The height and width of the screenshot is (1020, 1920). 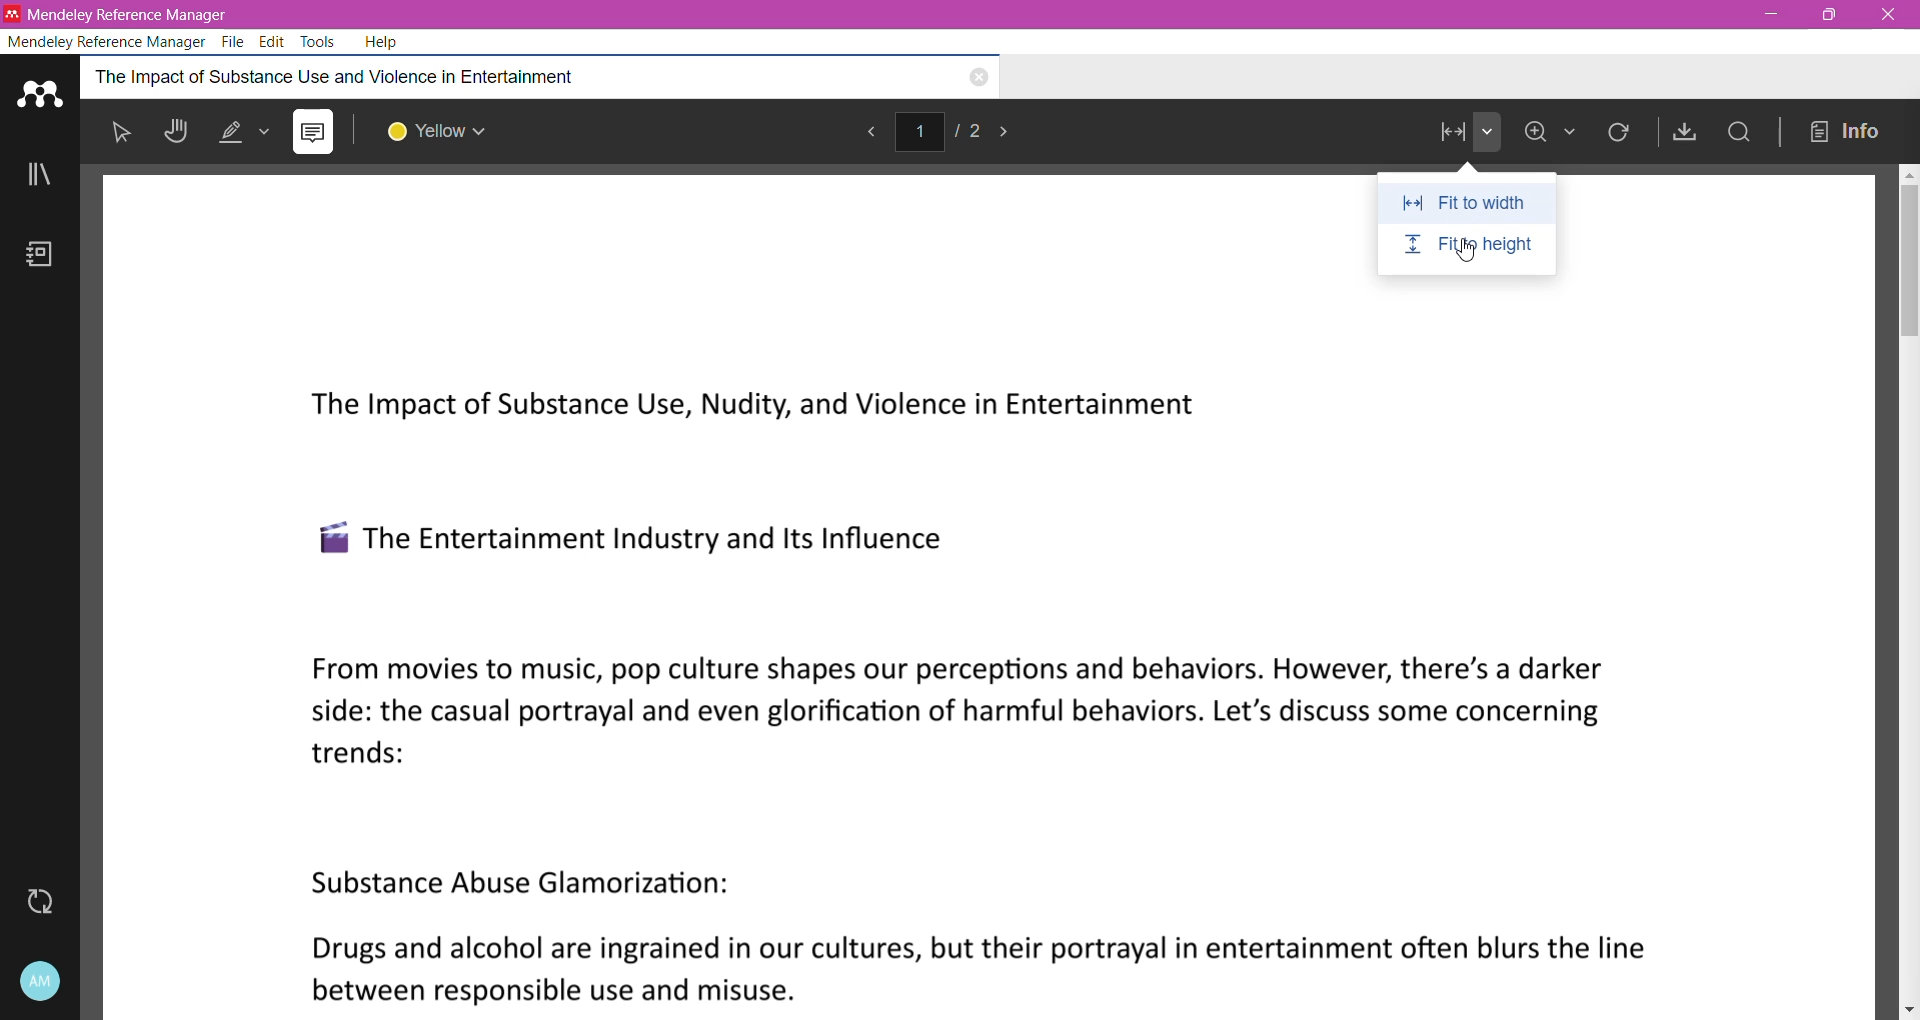 I want to click on Pointer Mode, so click(x=126, y=136).